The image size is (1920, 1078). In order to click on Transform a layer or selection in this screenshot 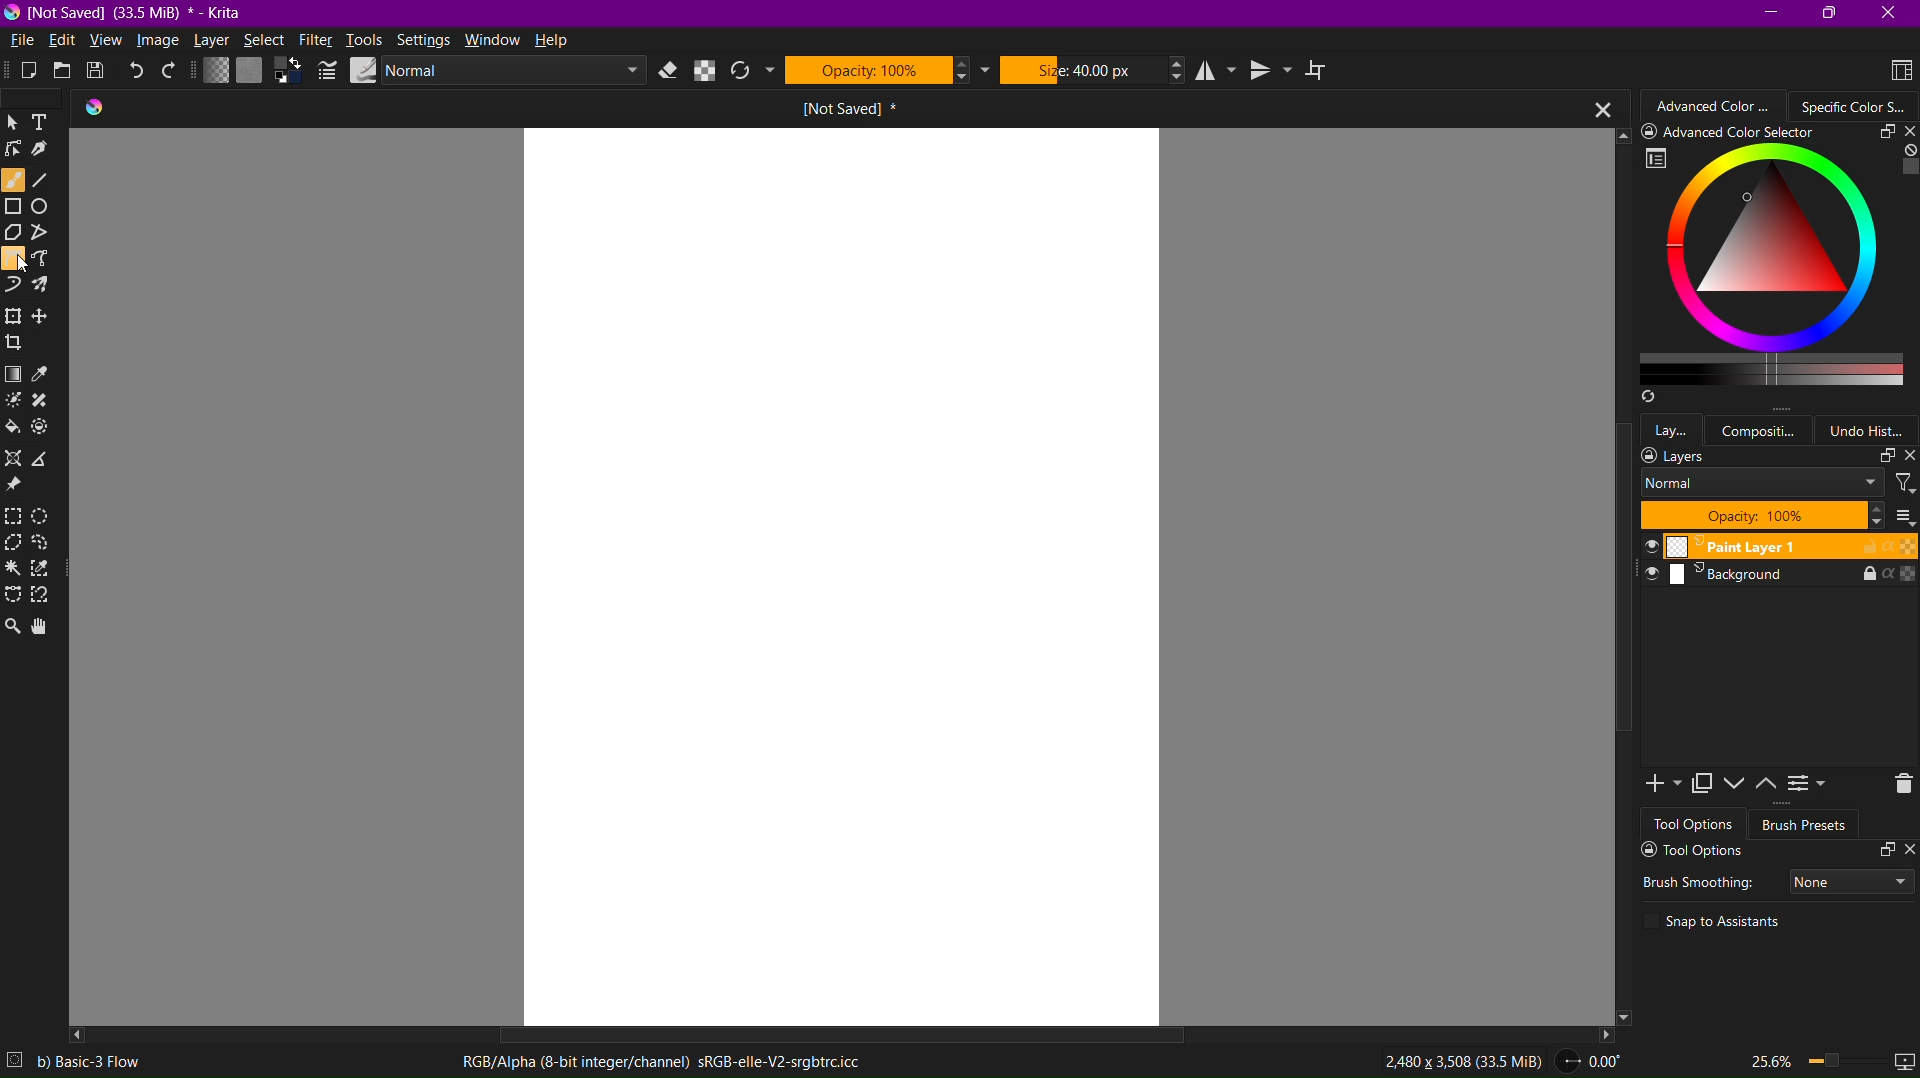, I will do `click(12, 316)`.